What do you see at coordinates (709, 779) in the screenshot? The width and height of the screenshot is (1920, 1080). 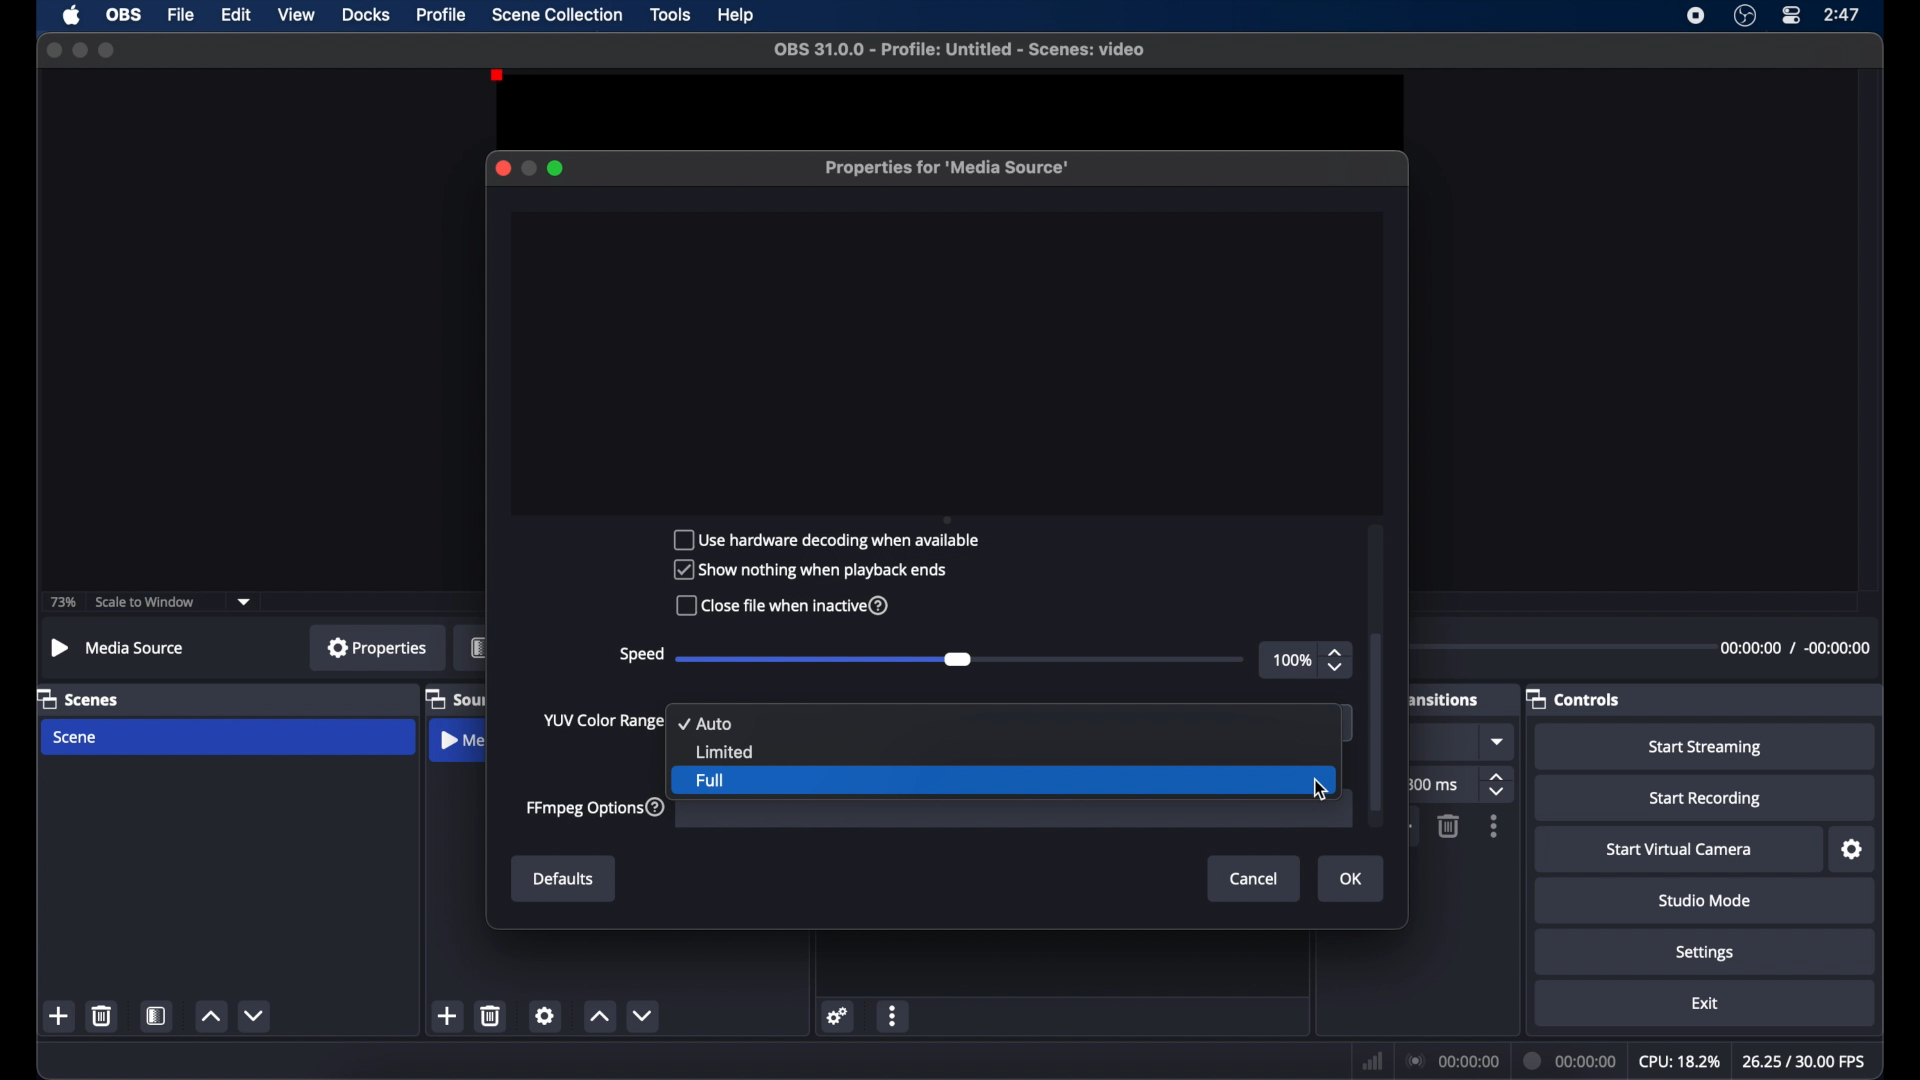 I see `full` at bounding box center [709, 779].